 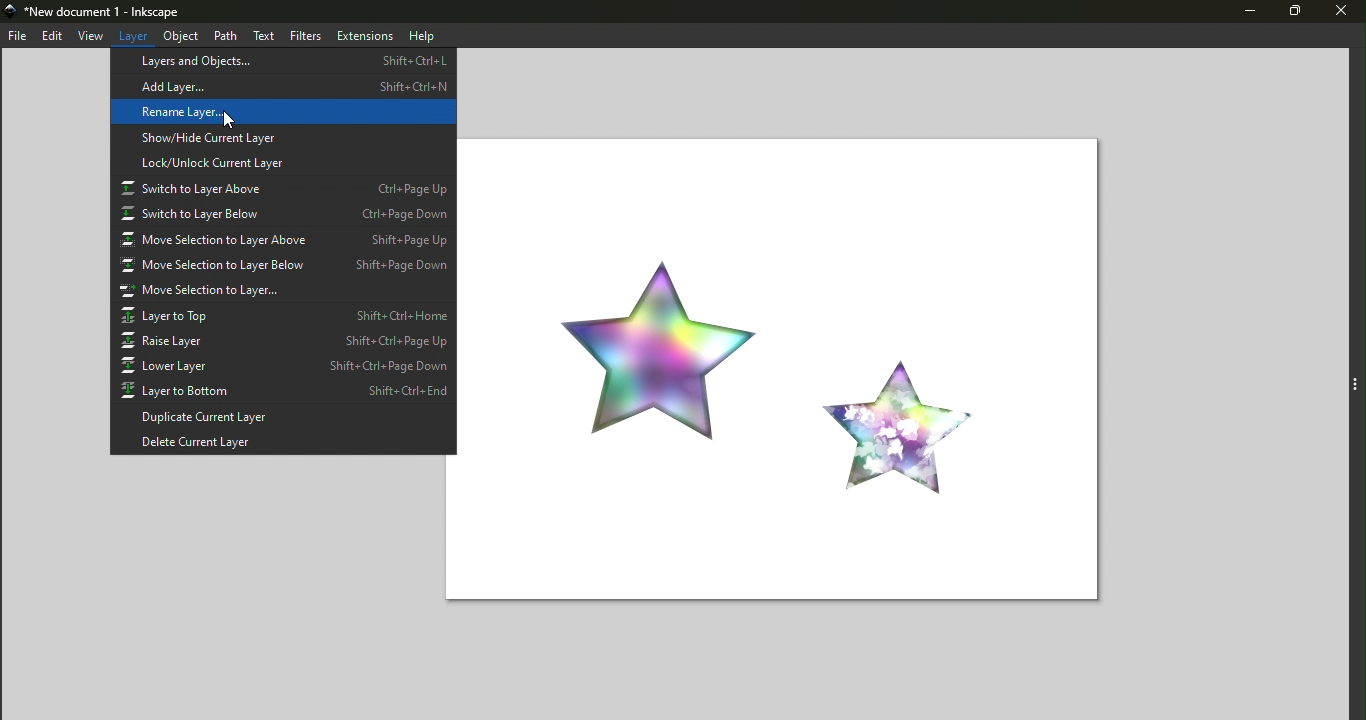 I want to click on Move selection to layer, so click(x=282, y=289).